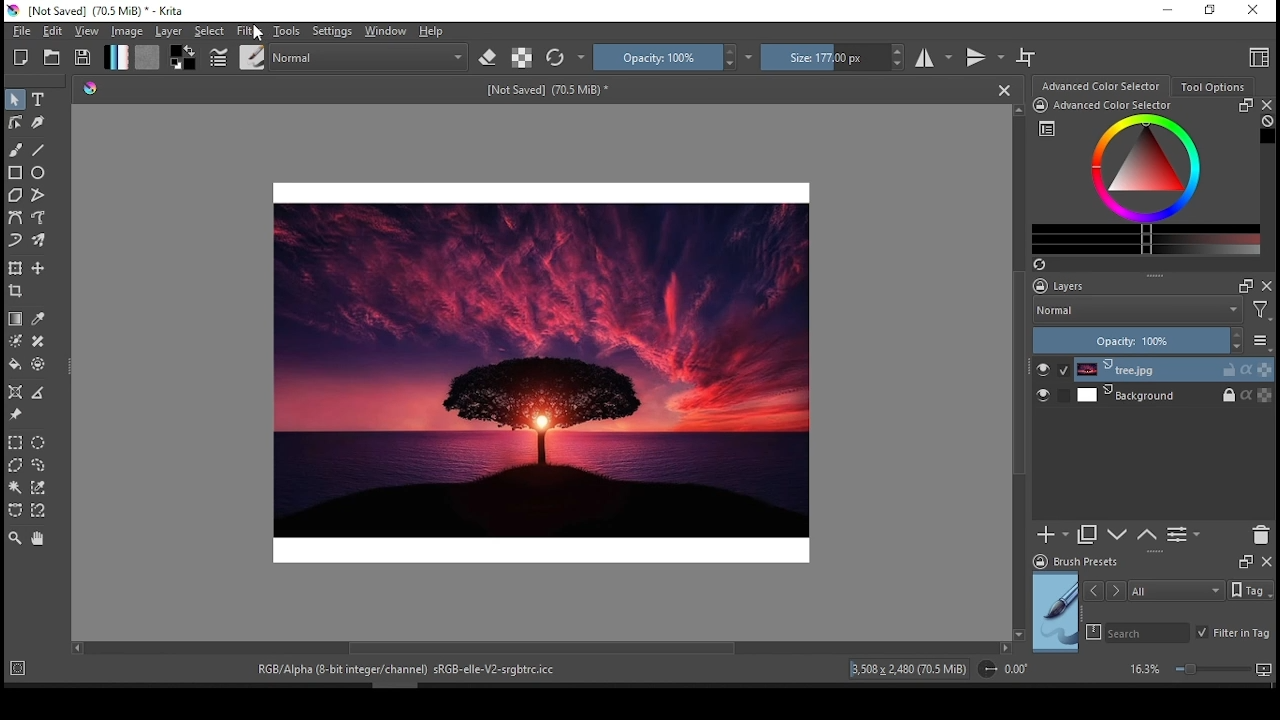  I want to click on square  tool, so click(16, 172).